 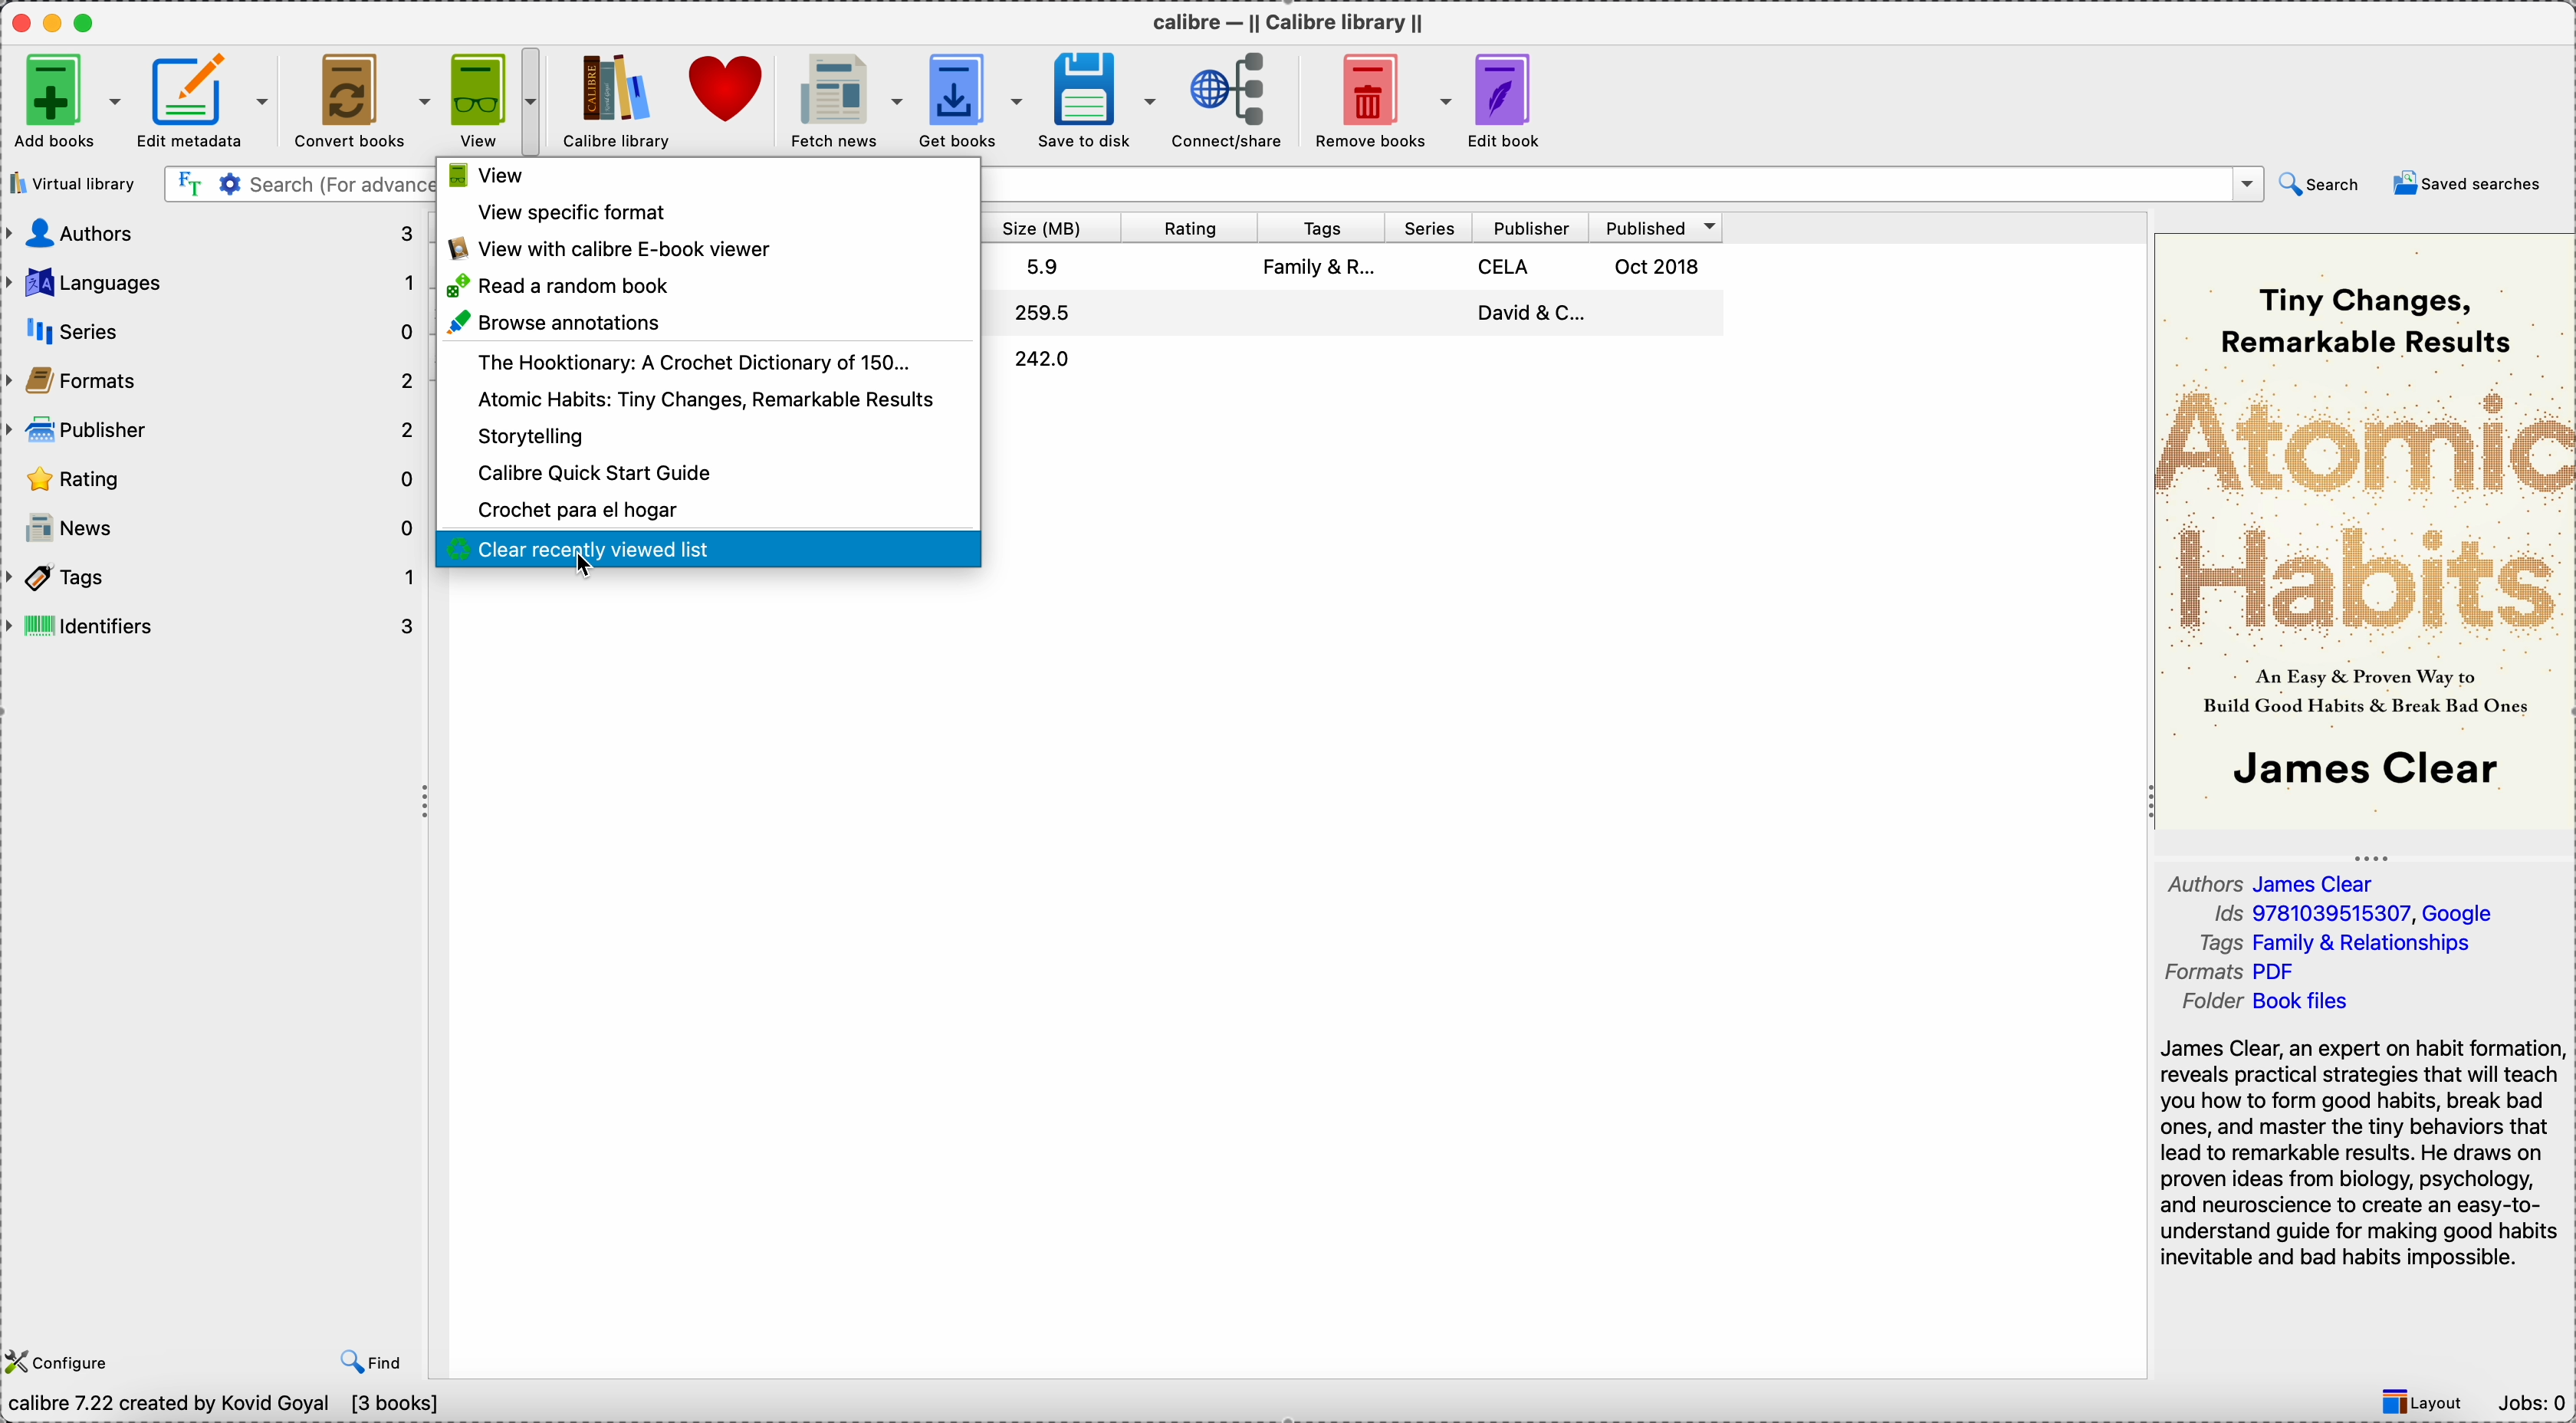 What do you see at coordinates (596, 474) in the screenshot?
I see `Calibre Quick Start Guide` at bounding box center [596, 474].